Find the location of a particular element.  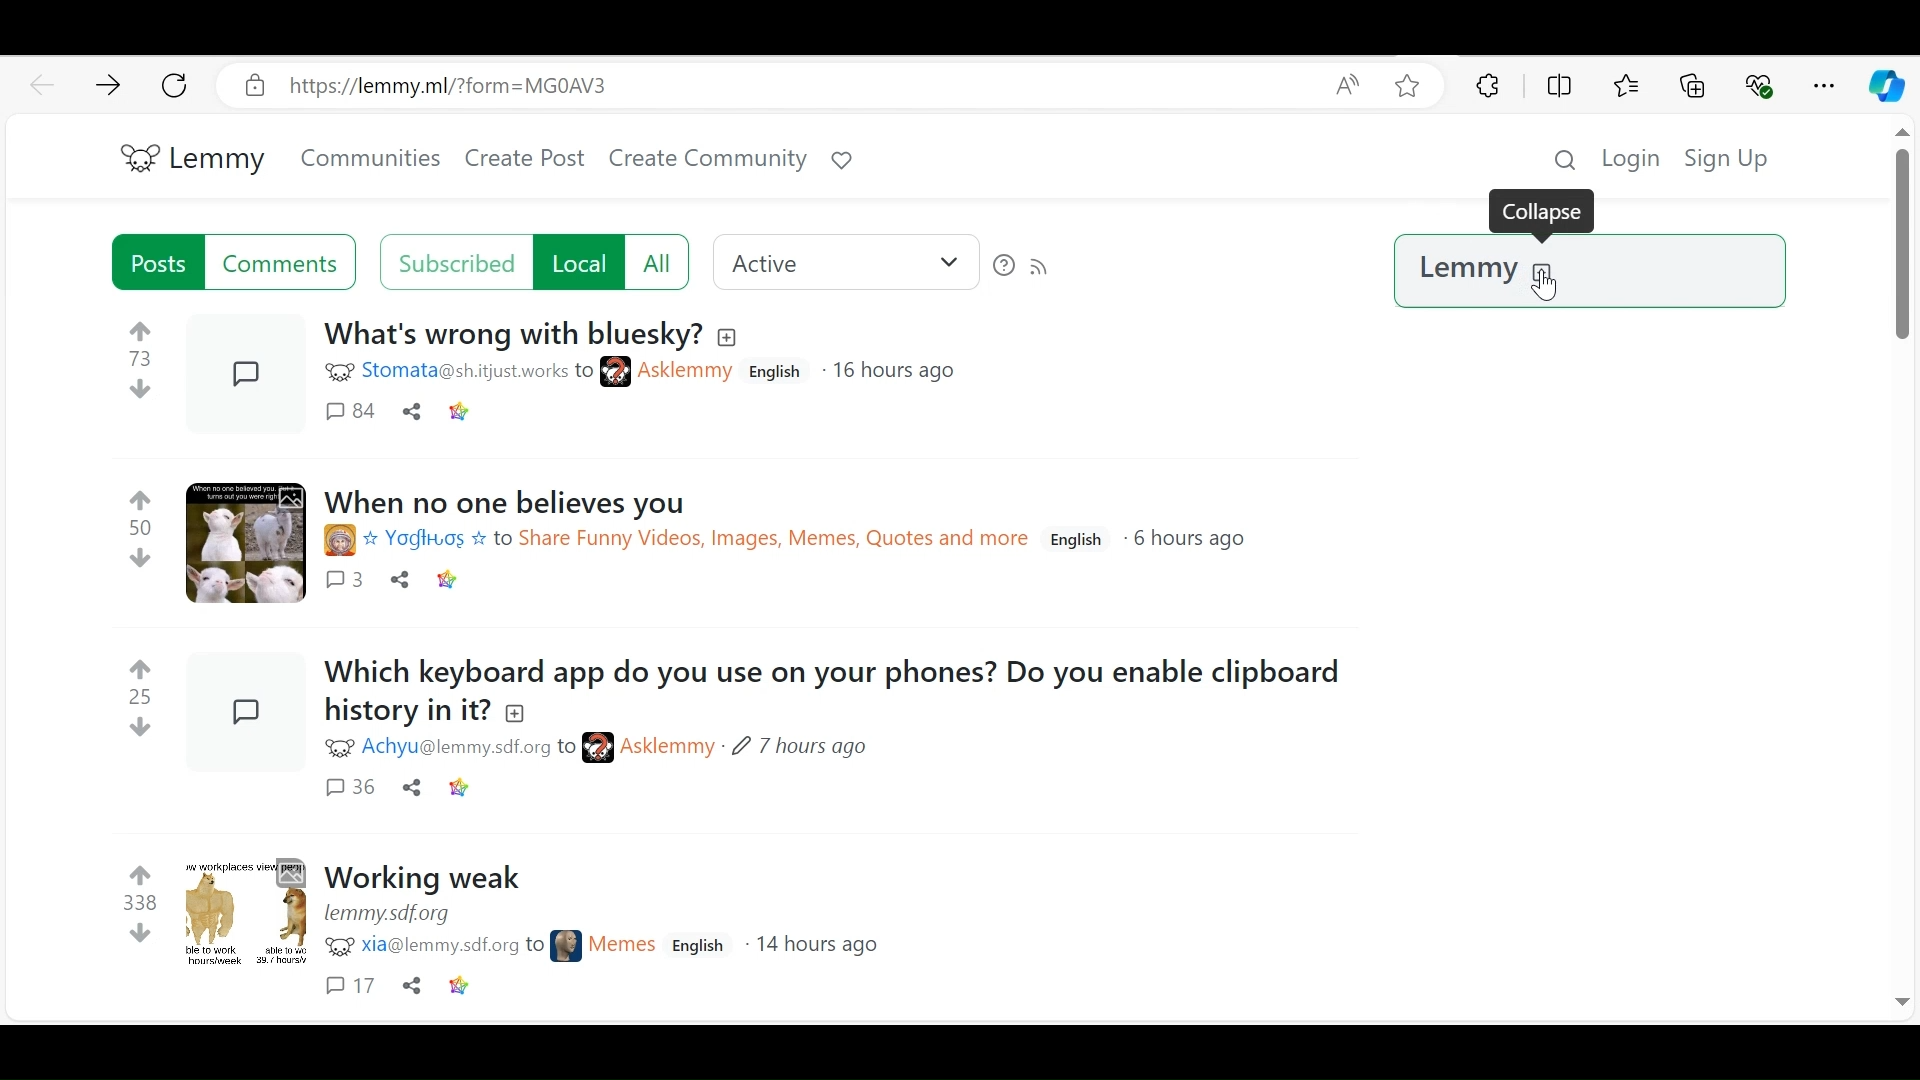

Create Post is located at coordinates (525, 164).